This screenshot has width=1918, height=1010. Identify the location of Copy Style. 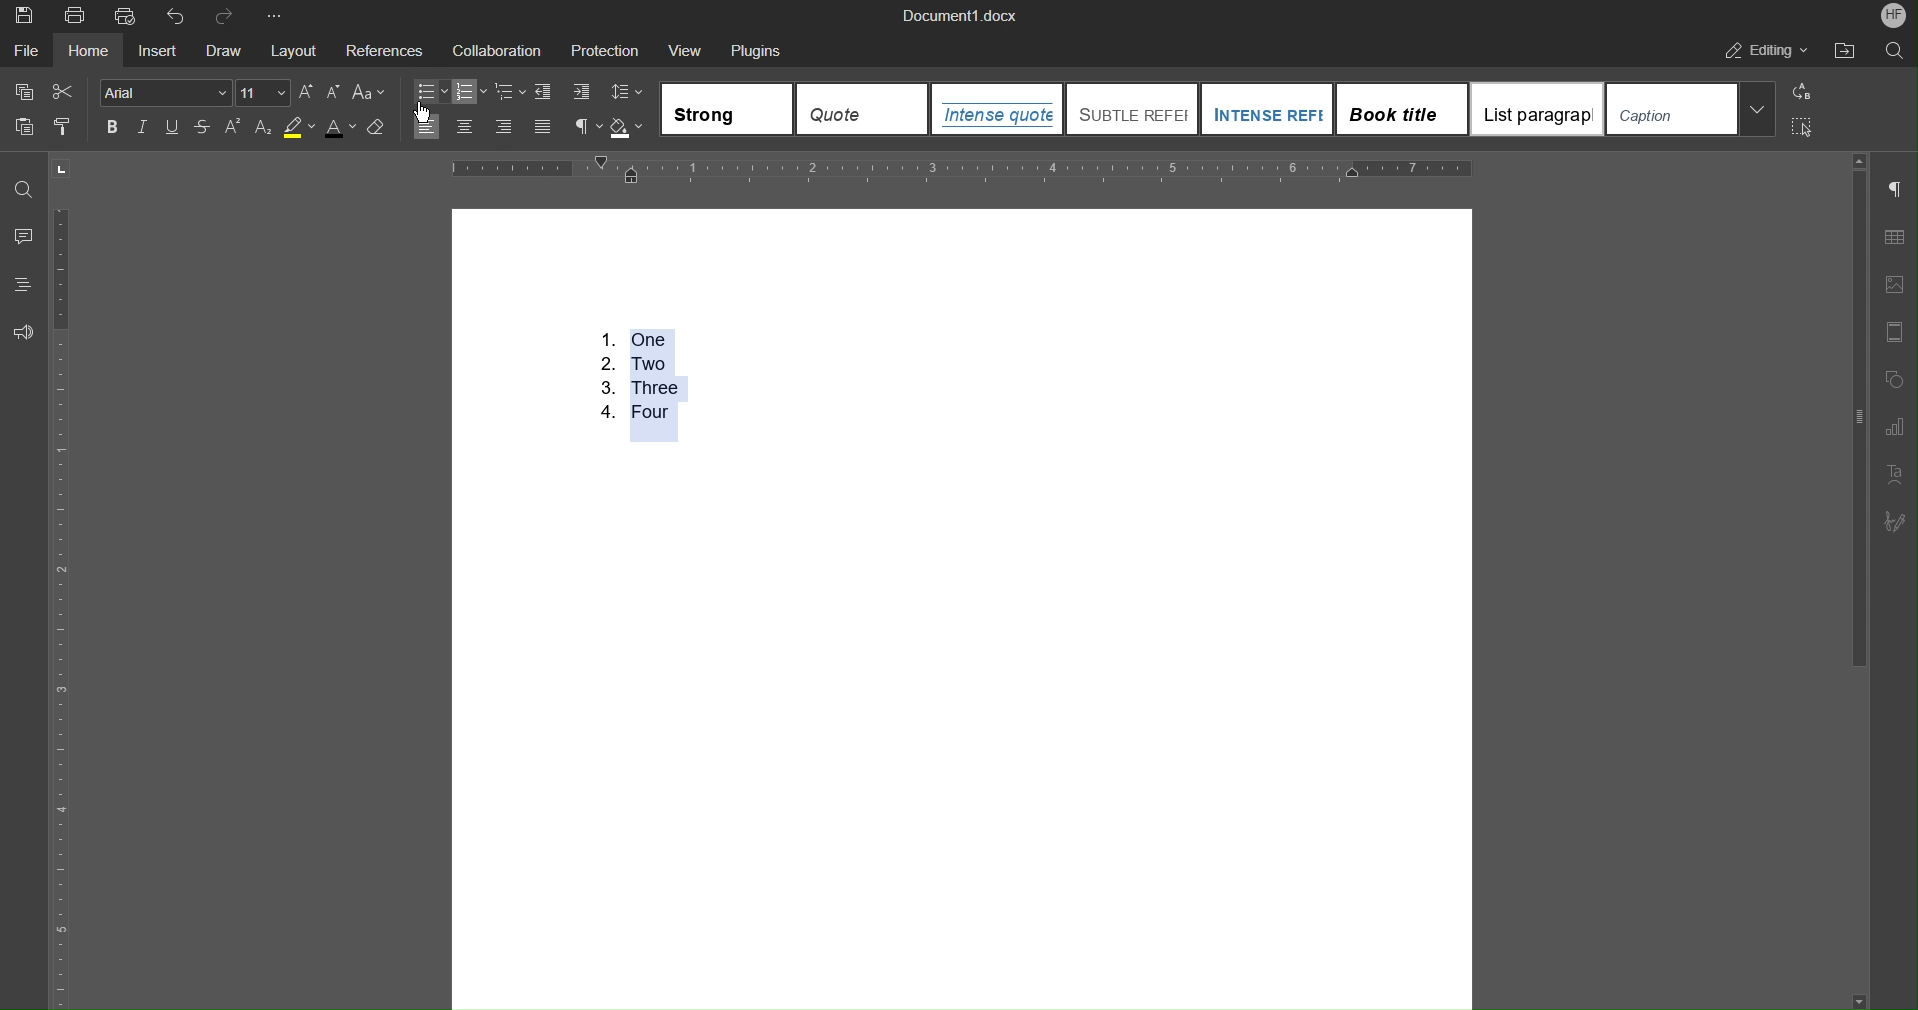
(67, 127).